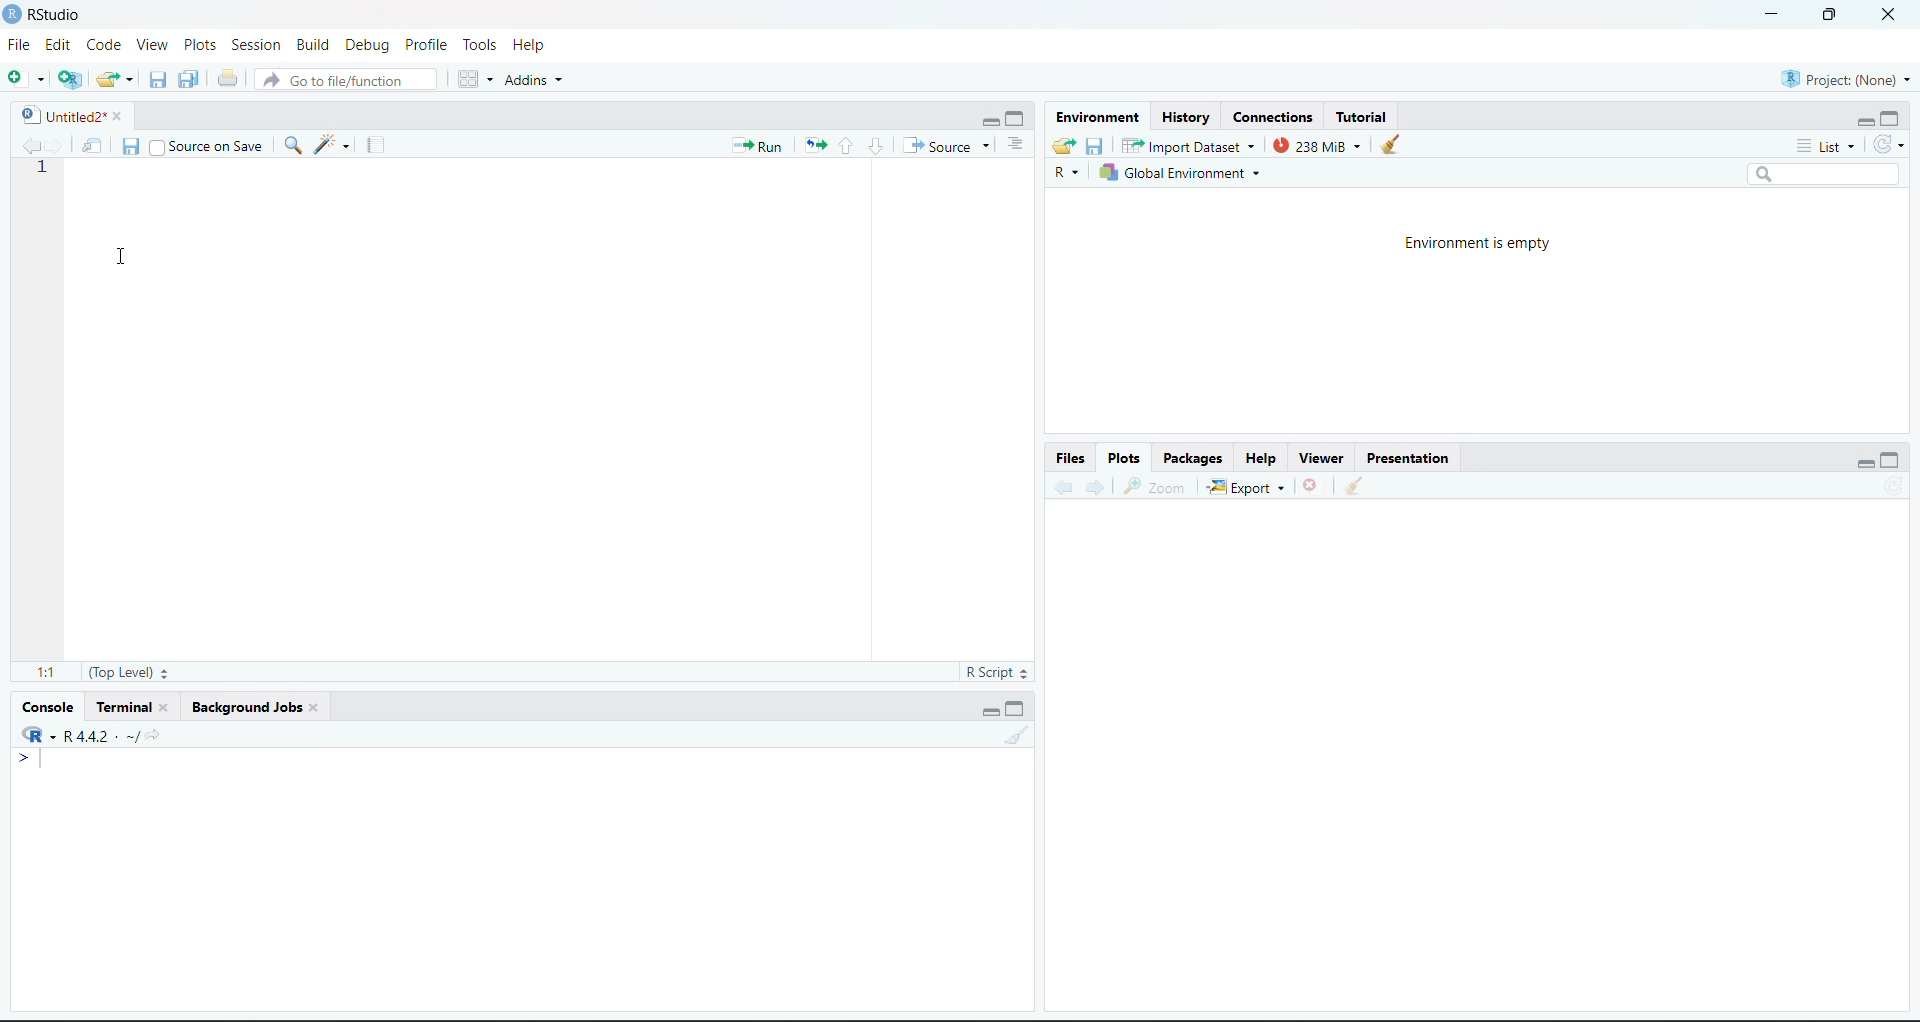 This screenshot has height=1022, width=1920. What do you see at coordinates (70, 79) in the screenshot?
I see `new project ` at bounding box center [70, 79].